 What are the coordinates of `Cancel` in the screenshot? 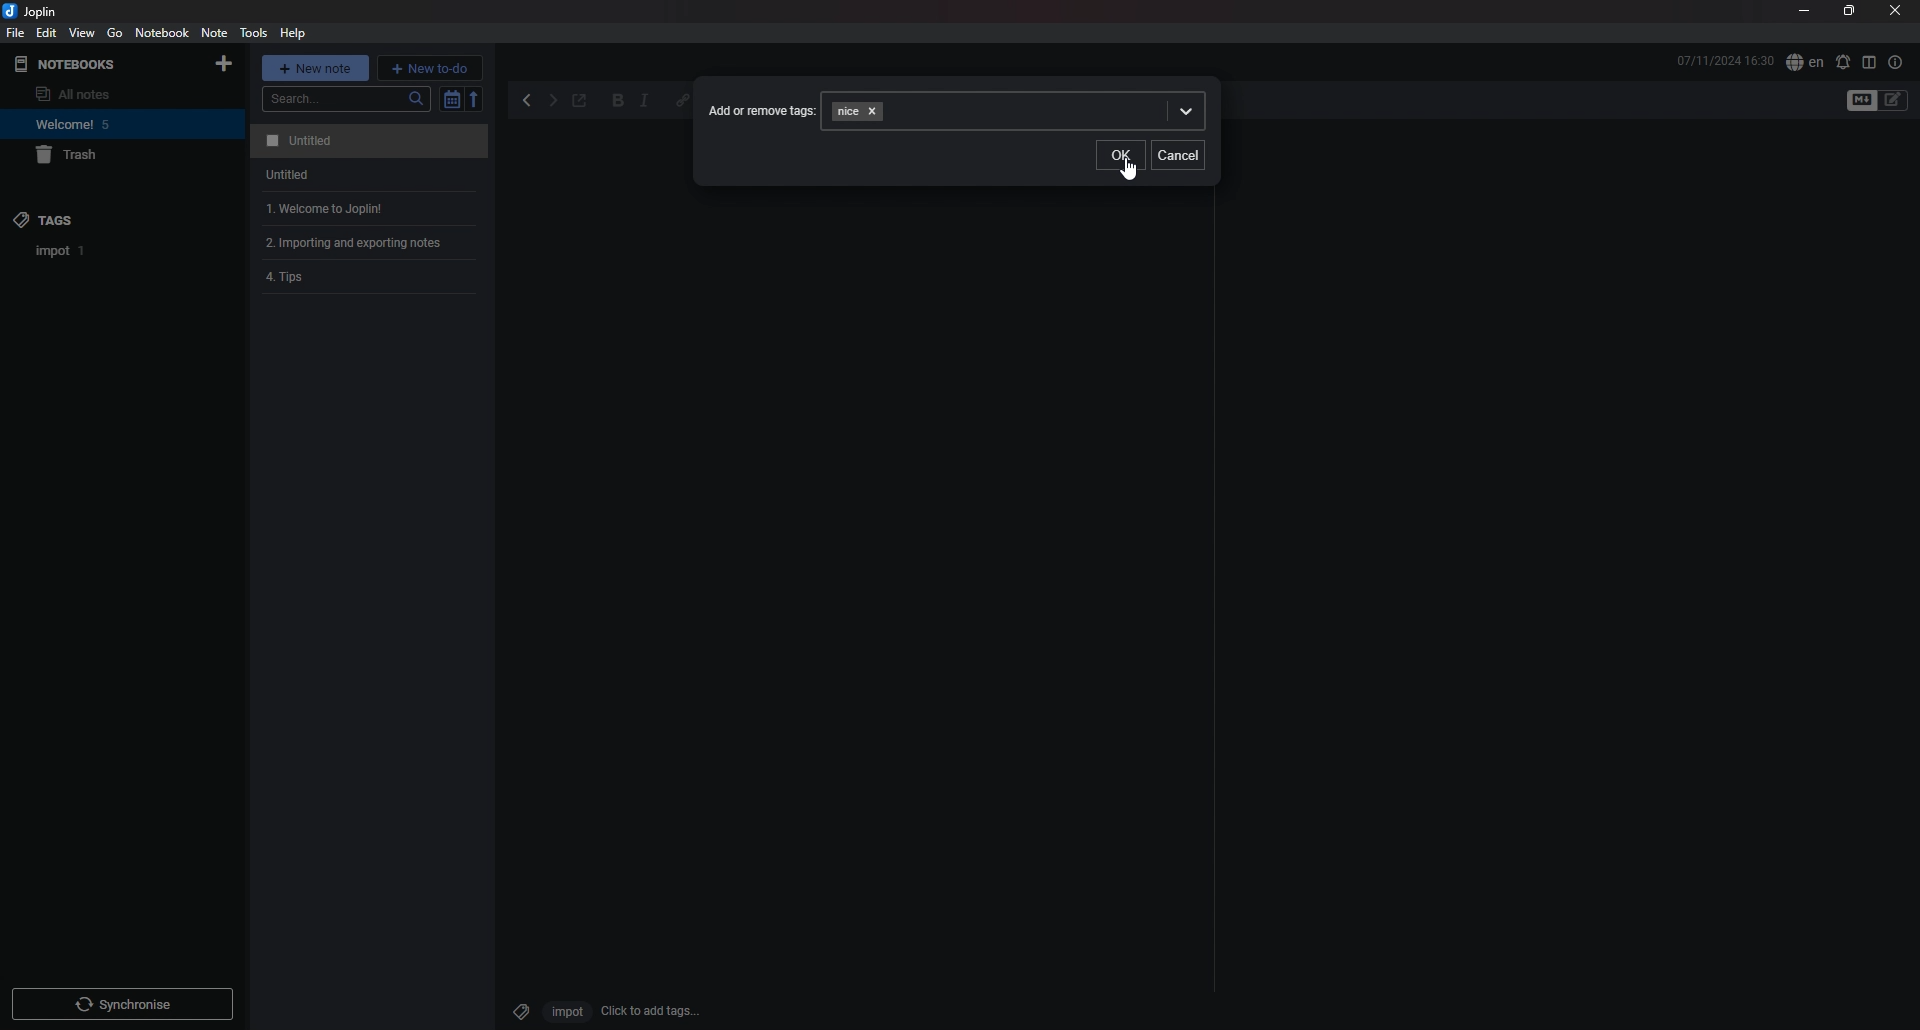 It's located at (1178, 153).